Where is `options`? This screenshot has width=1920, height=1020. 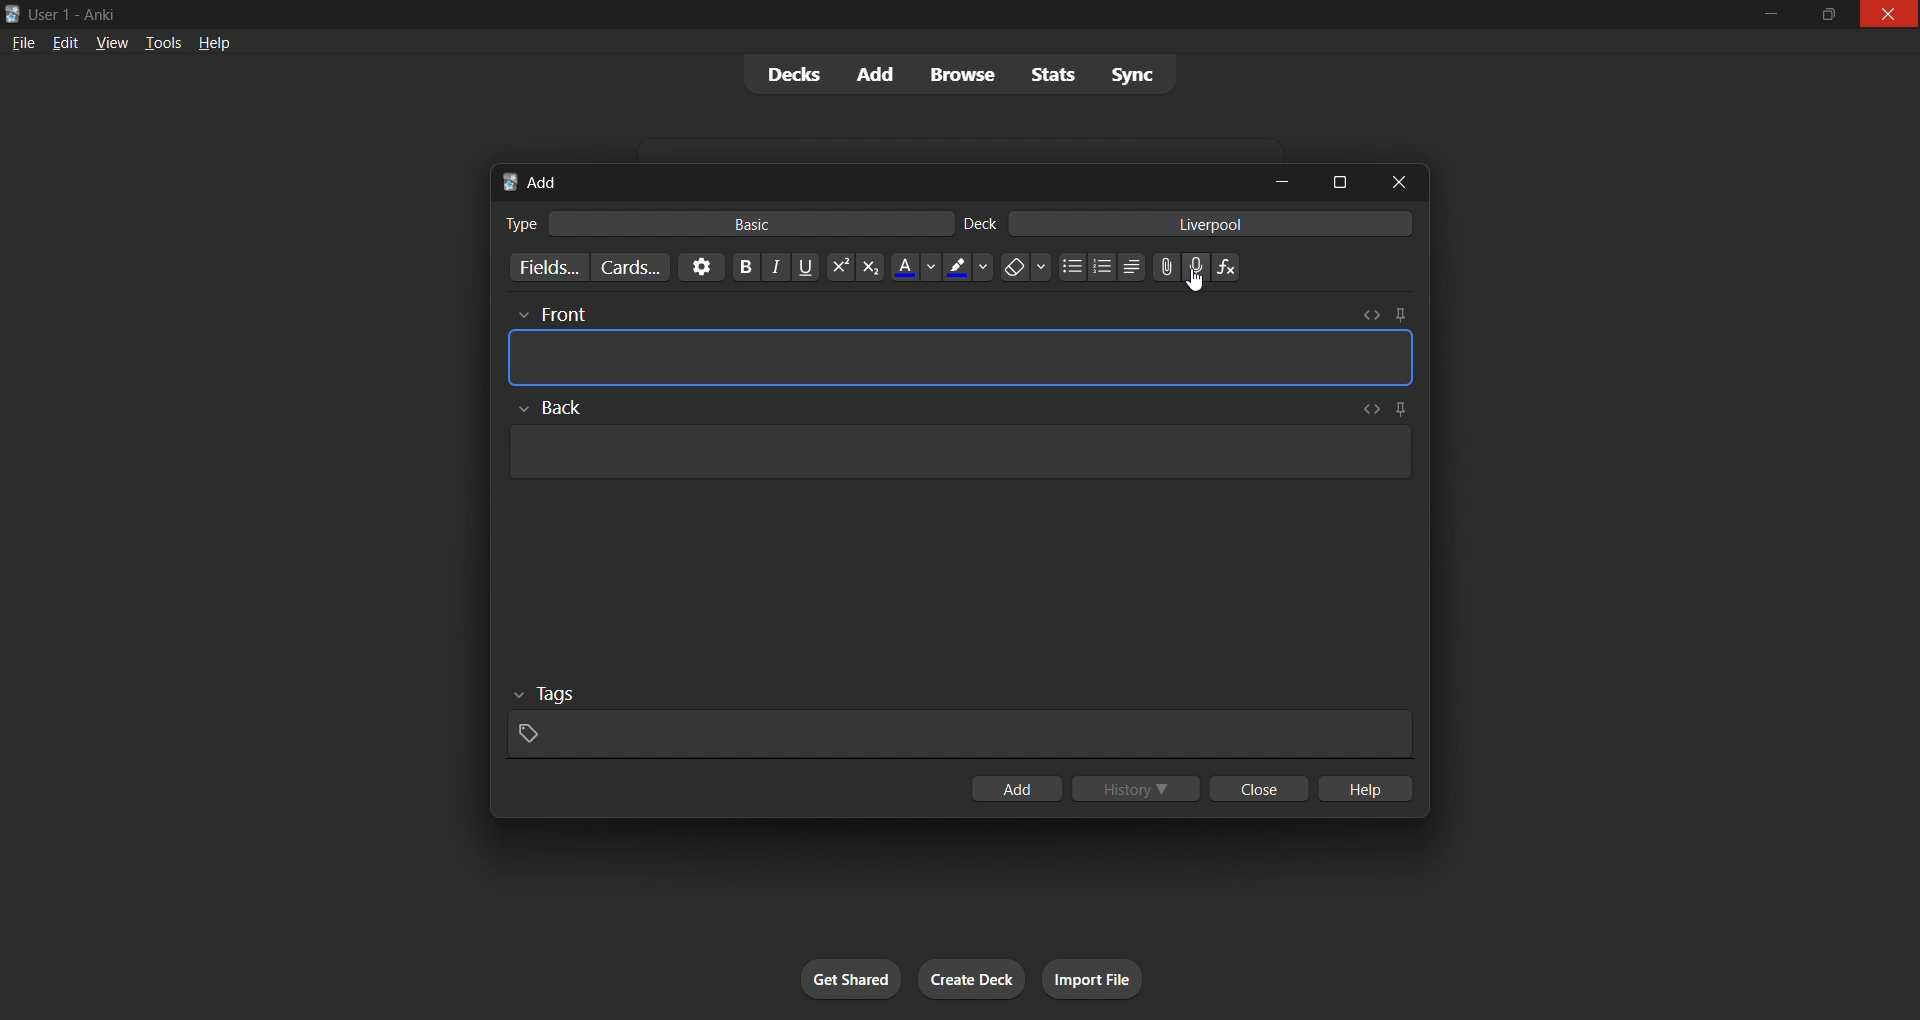
options is located at coordinates (696, 267).